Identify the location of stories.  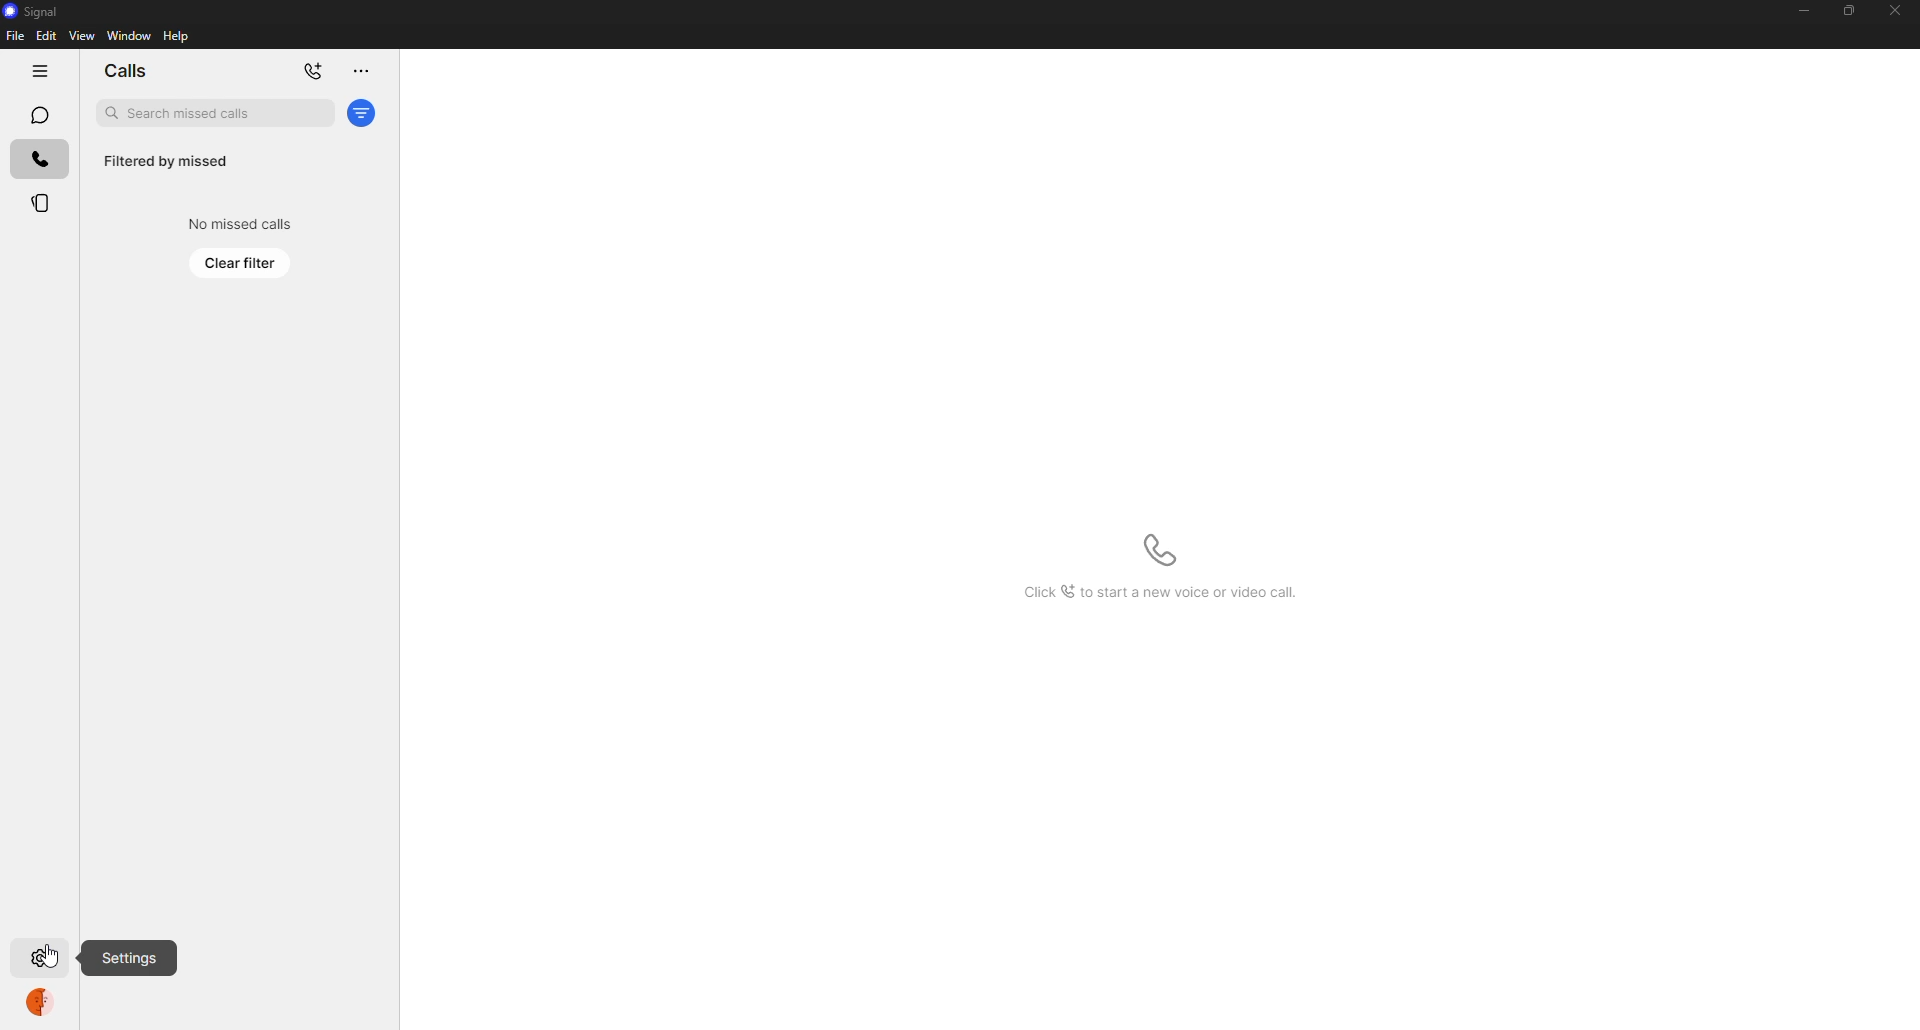
(40, 204).